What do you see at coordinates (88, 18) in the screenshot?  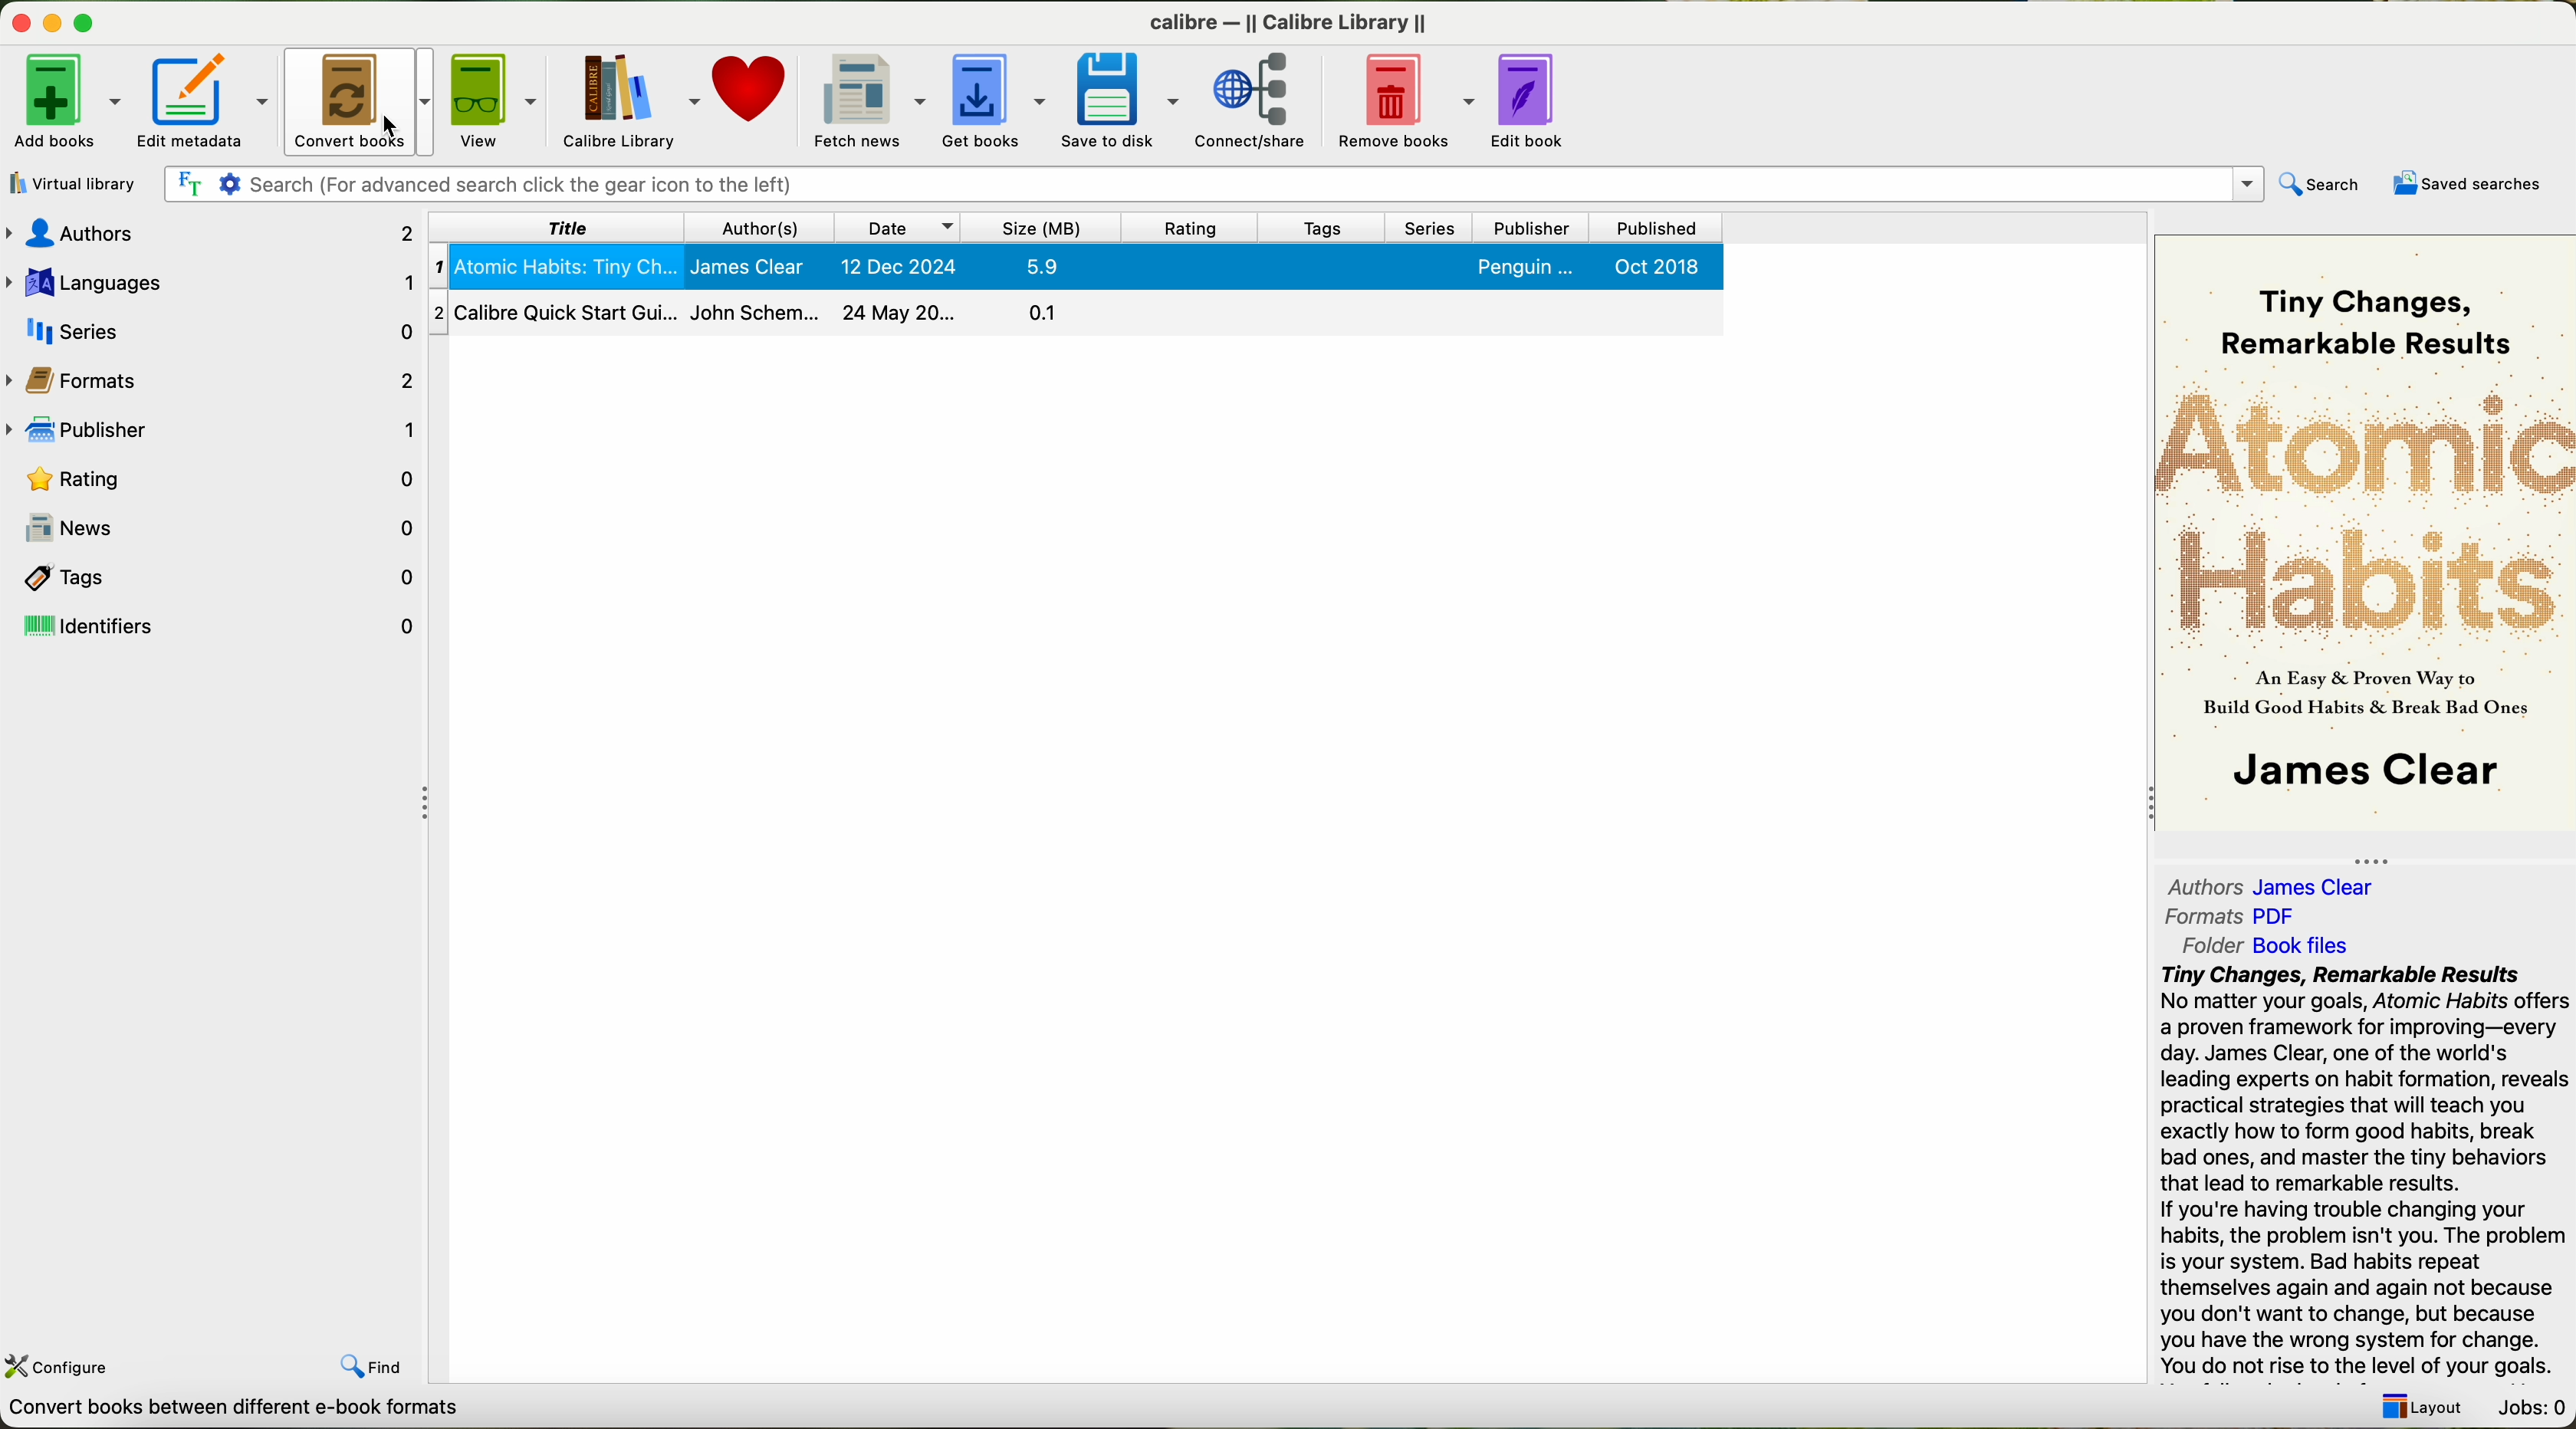 I see `maximize` at bounding box center [88, 18].